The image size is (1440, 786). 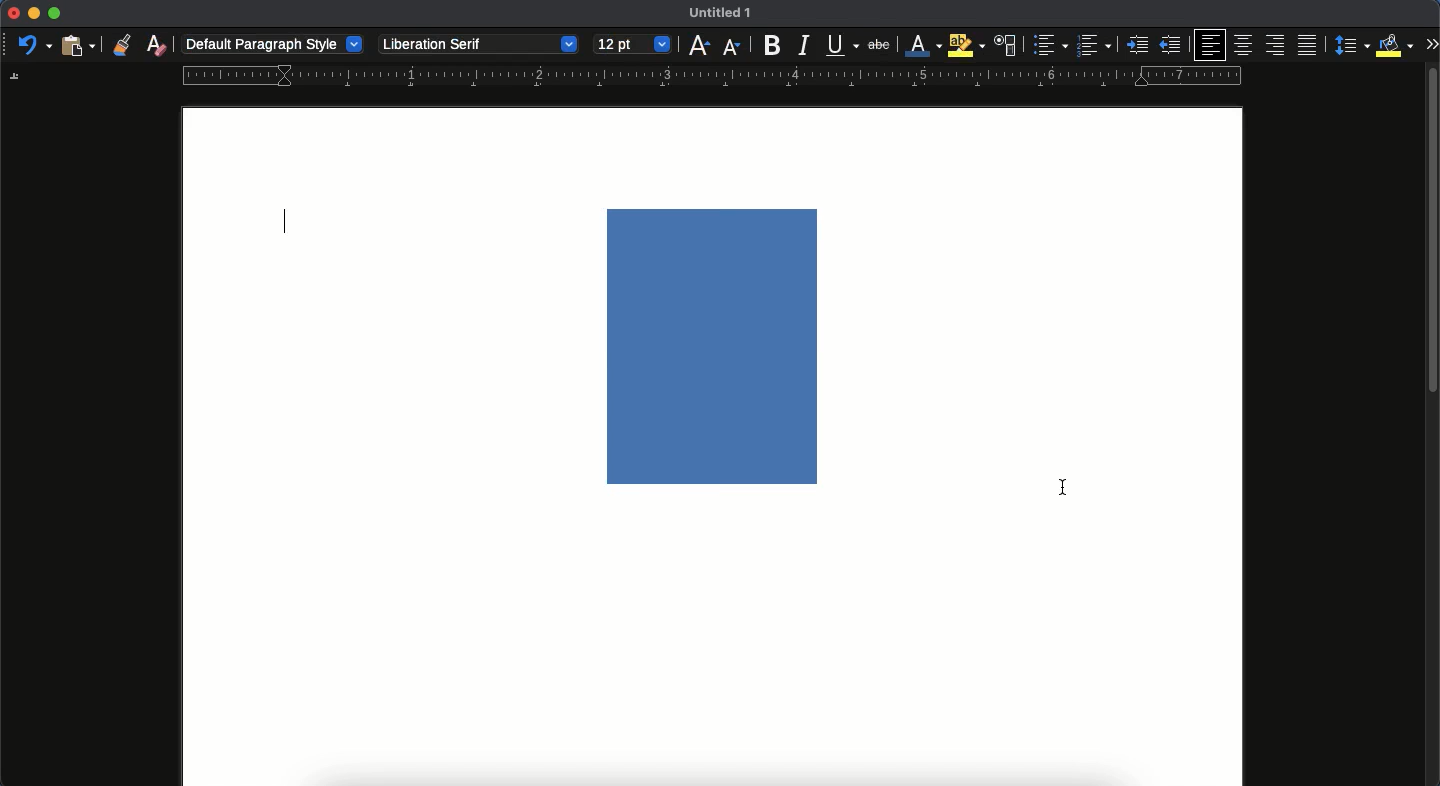 I want to click on decrease size, so click(x=732, y=48).